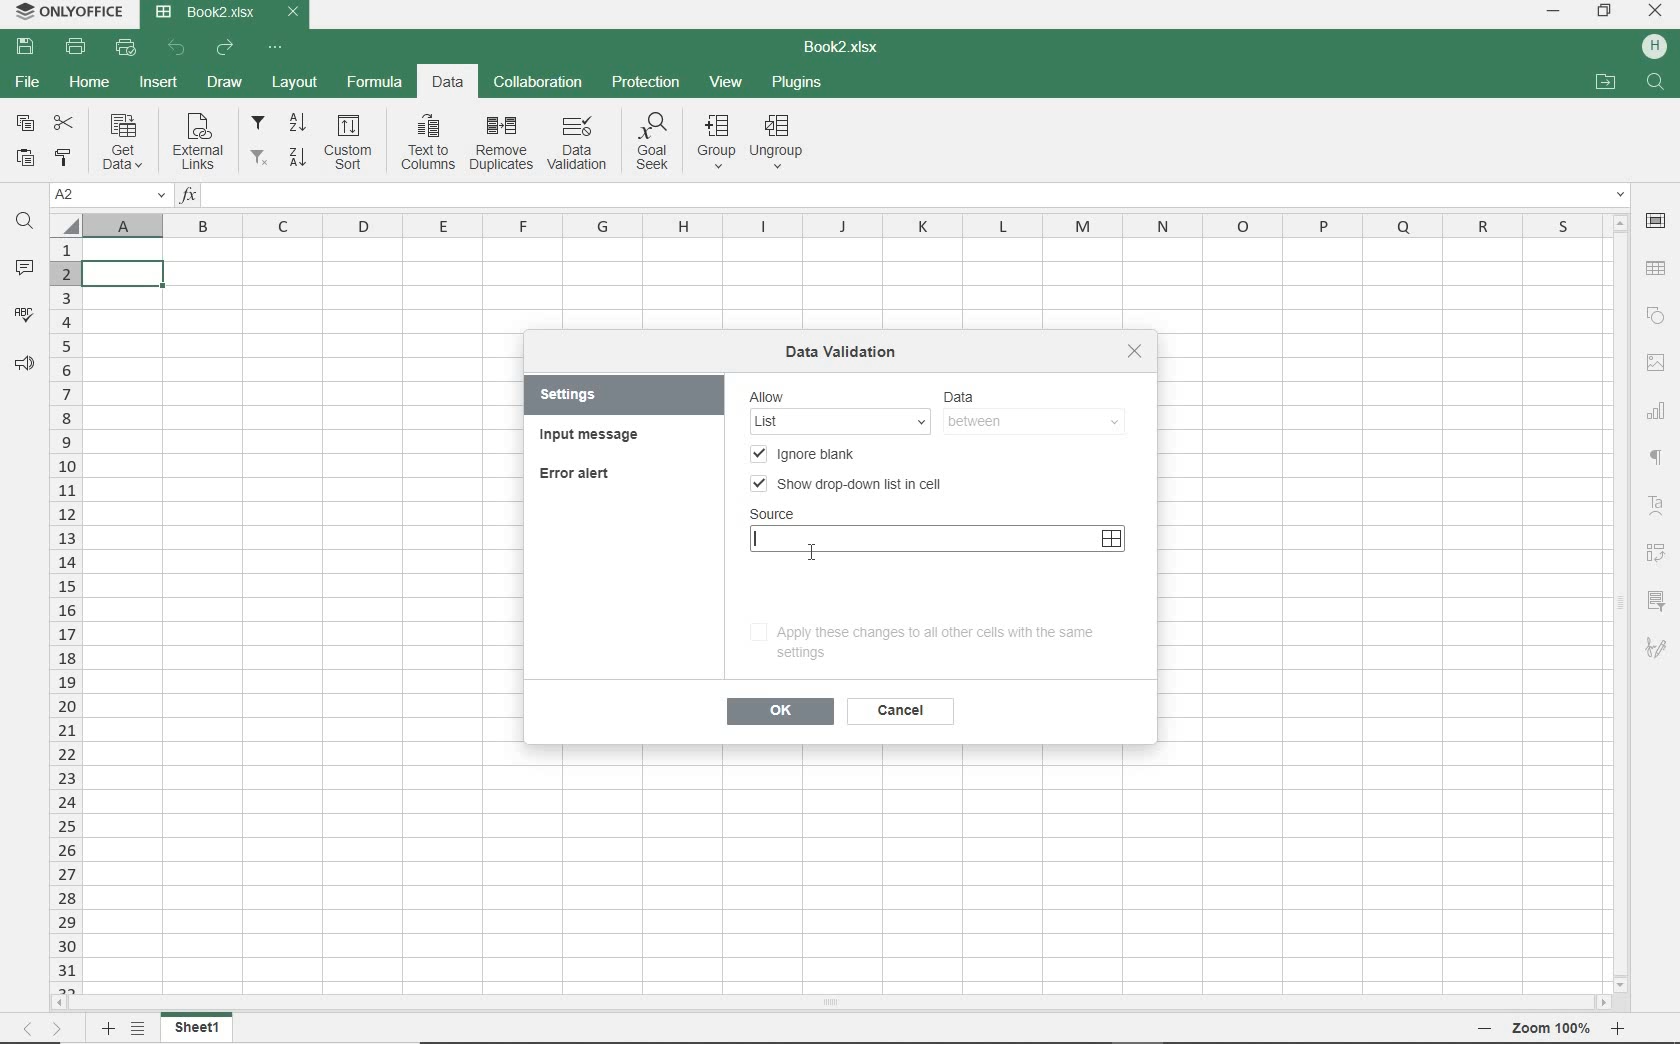  What do you see at coordinates (1657, 268) in the screenshot?
I see `TABLE` at bounding box center [1657, 268].